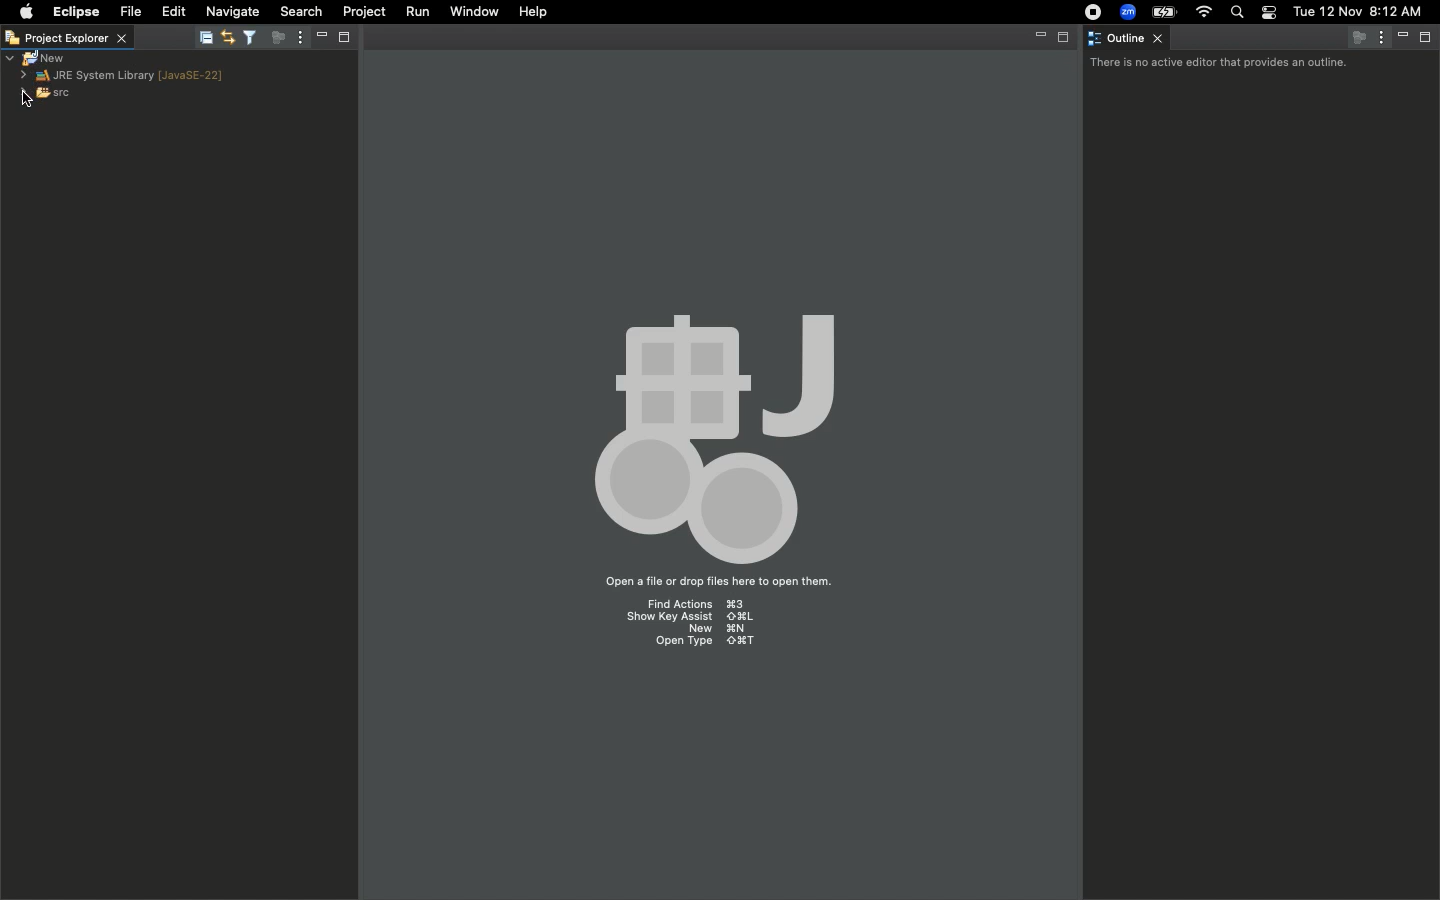 The image size is (1440, 900). I want to click on Find actions, so click(694, 602).